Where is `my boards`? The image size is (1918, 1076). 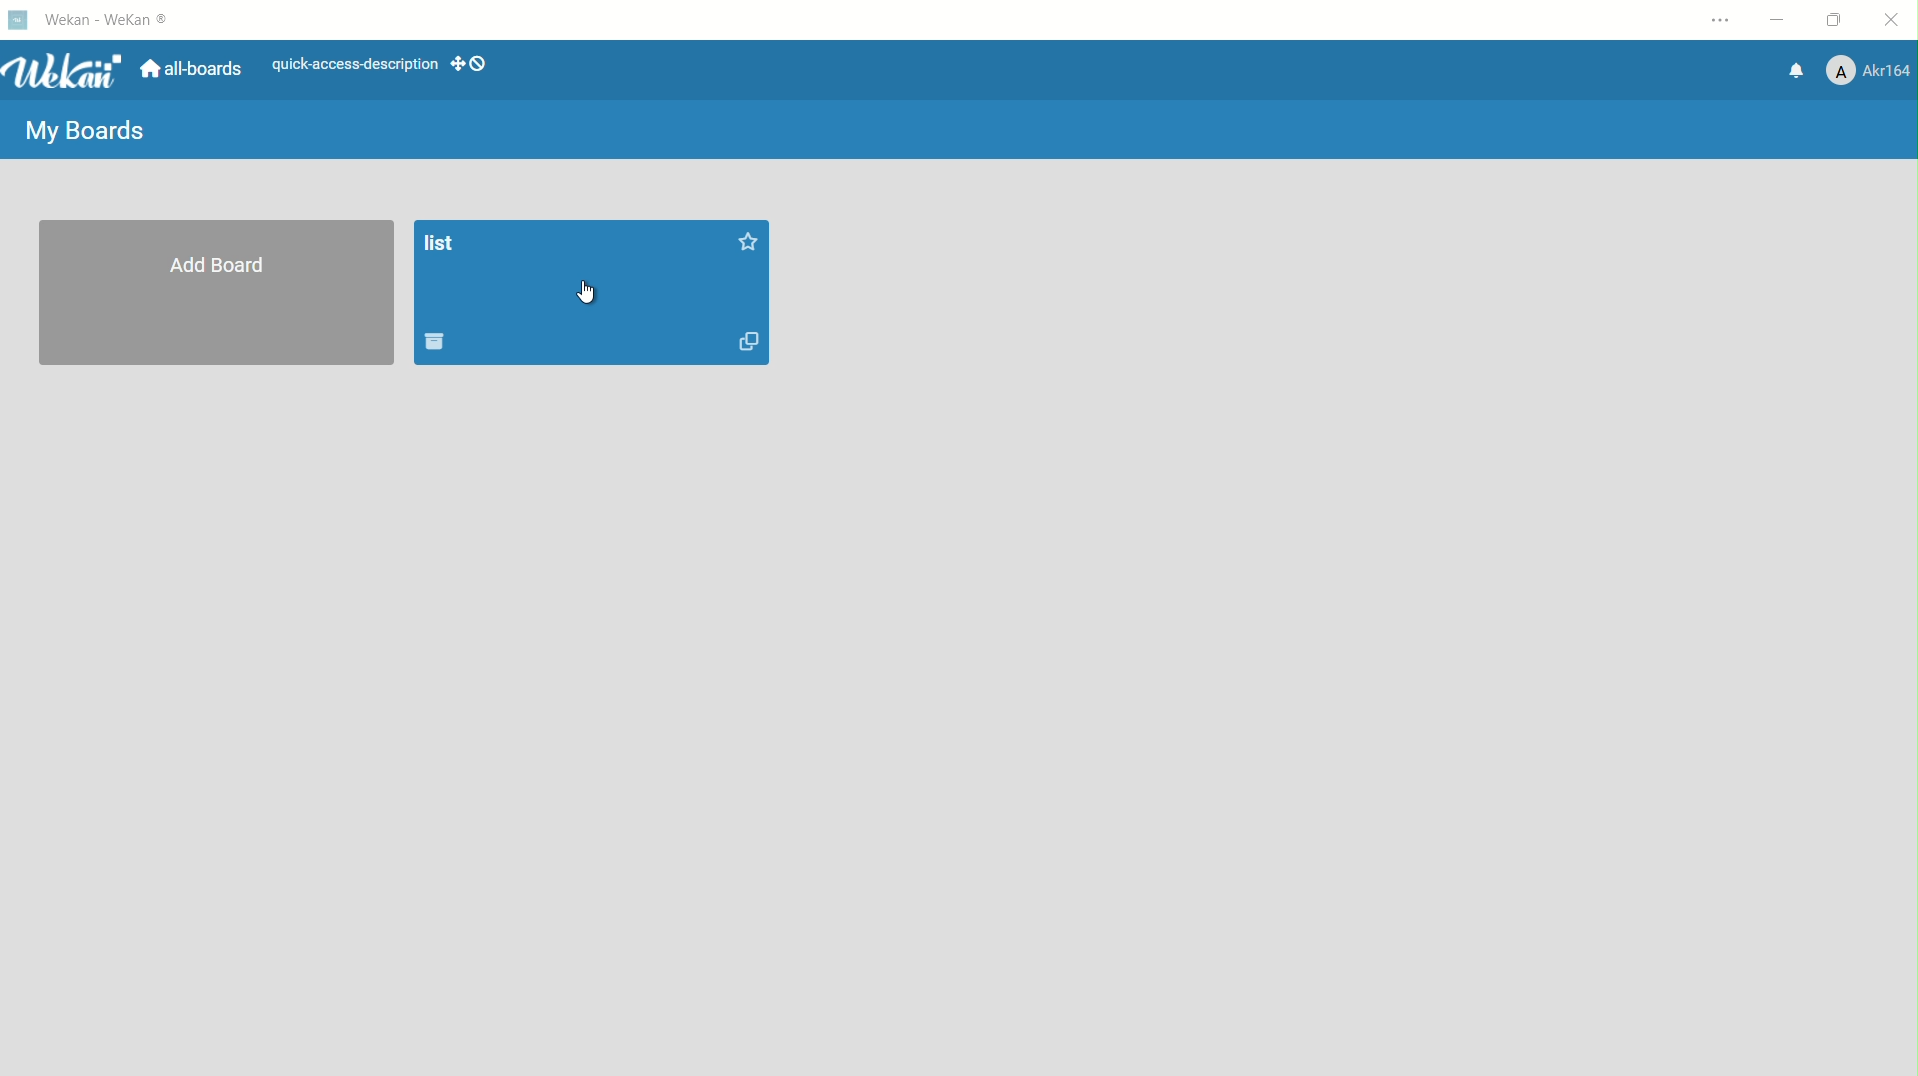
my boards is located at coordinates (89, 131).